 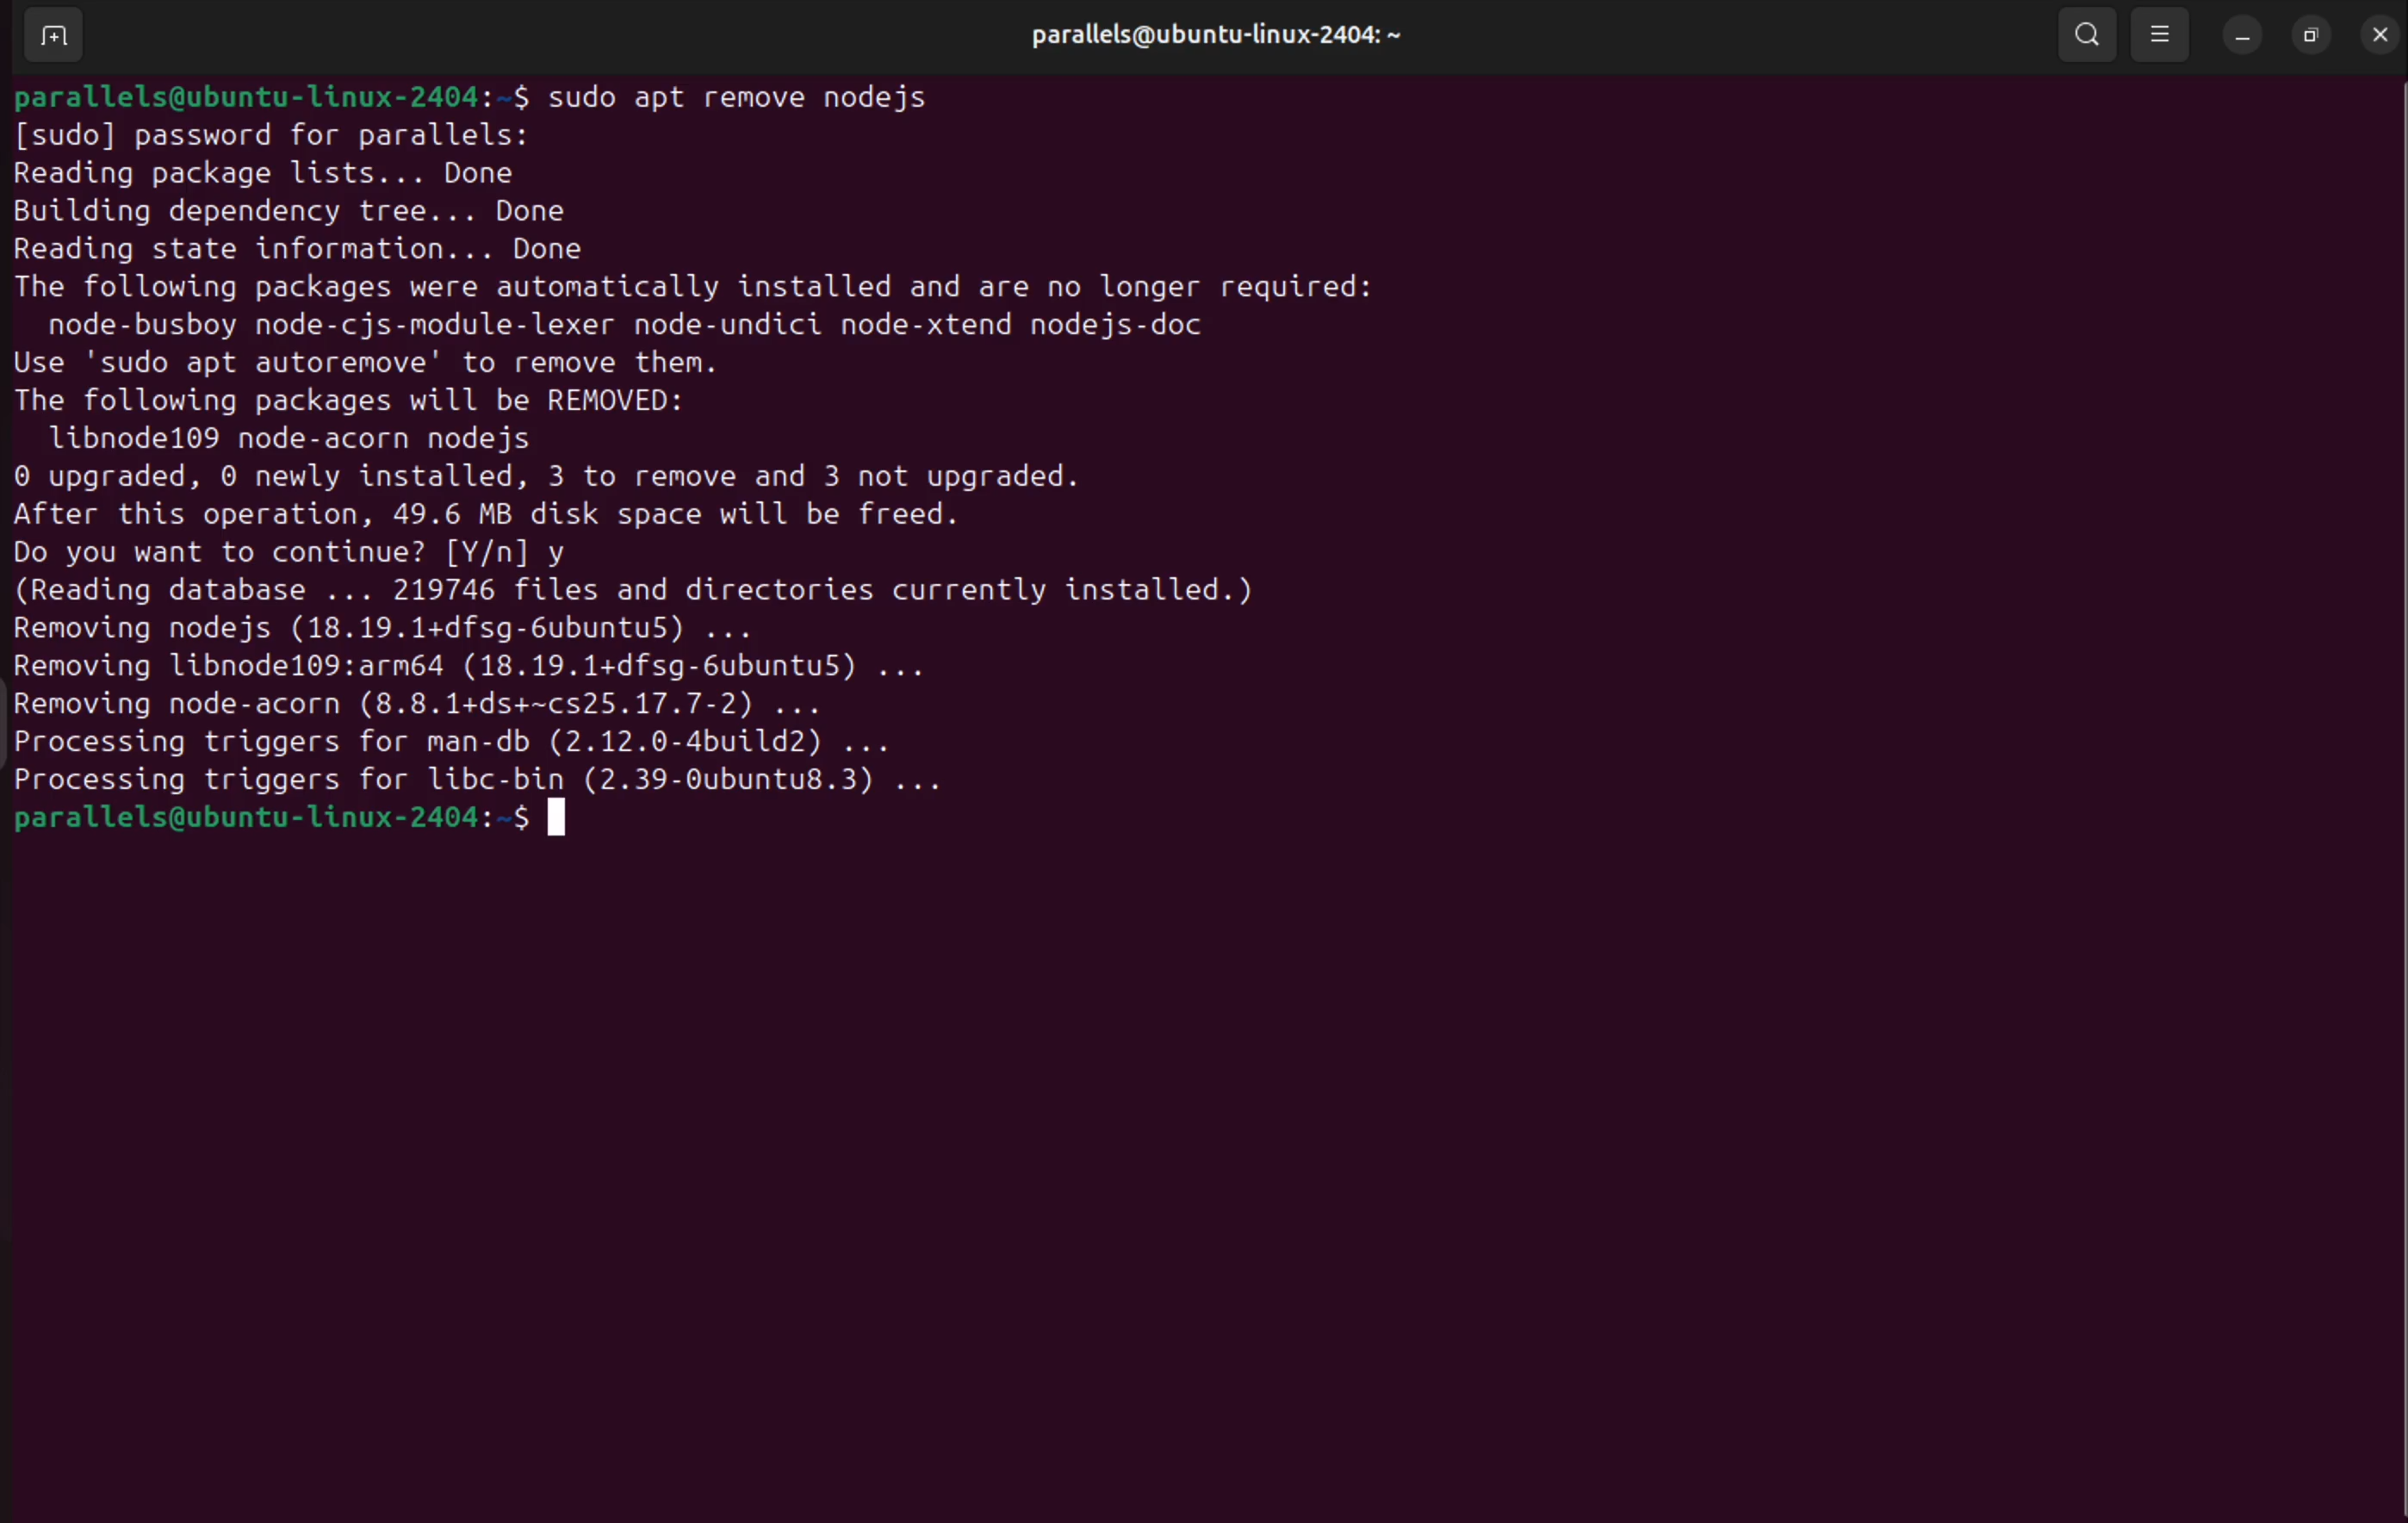 What do you see at coordinates (271, 136) in the screenshot?
I see `[sudo] password for parallels:` at bounding box center [271, 136].